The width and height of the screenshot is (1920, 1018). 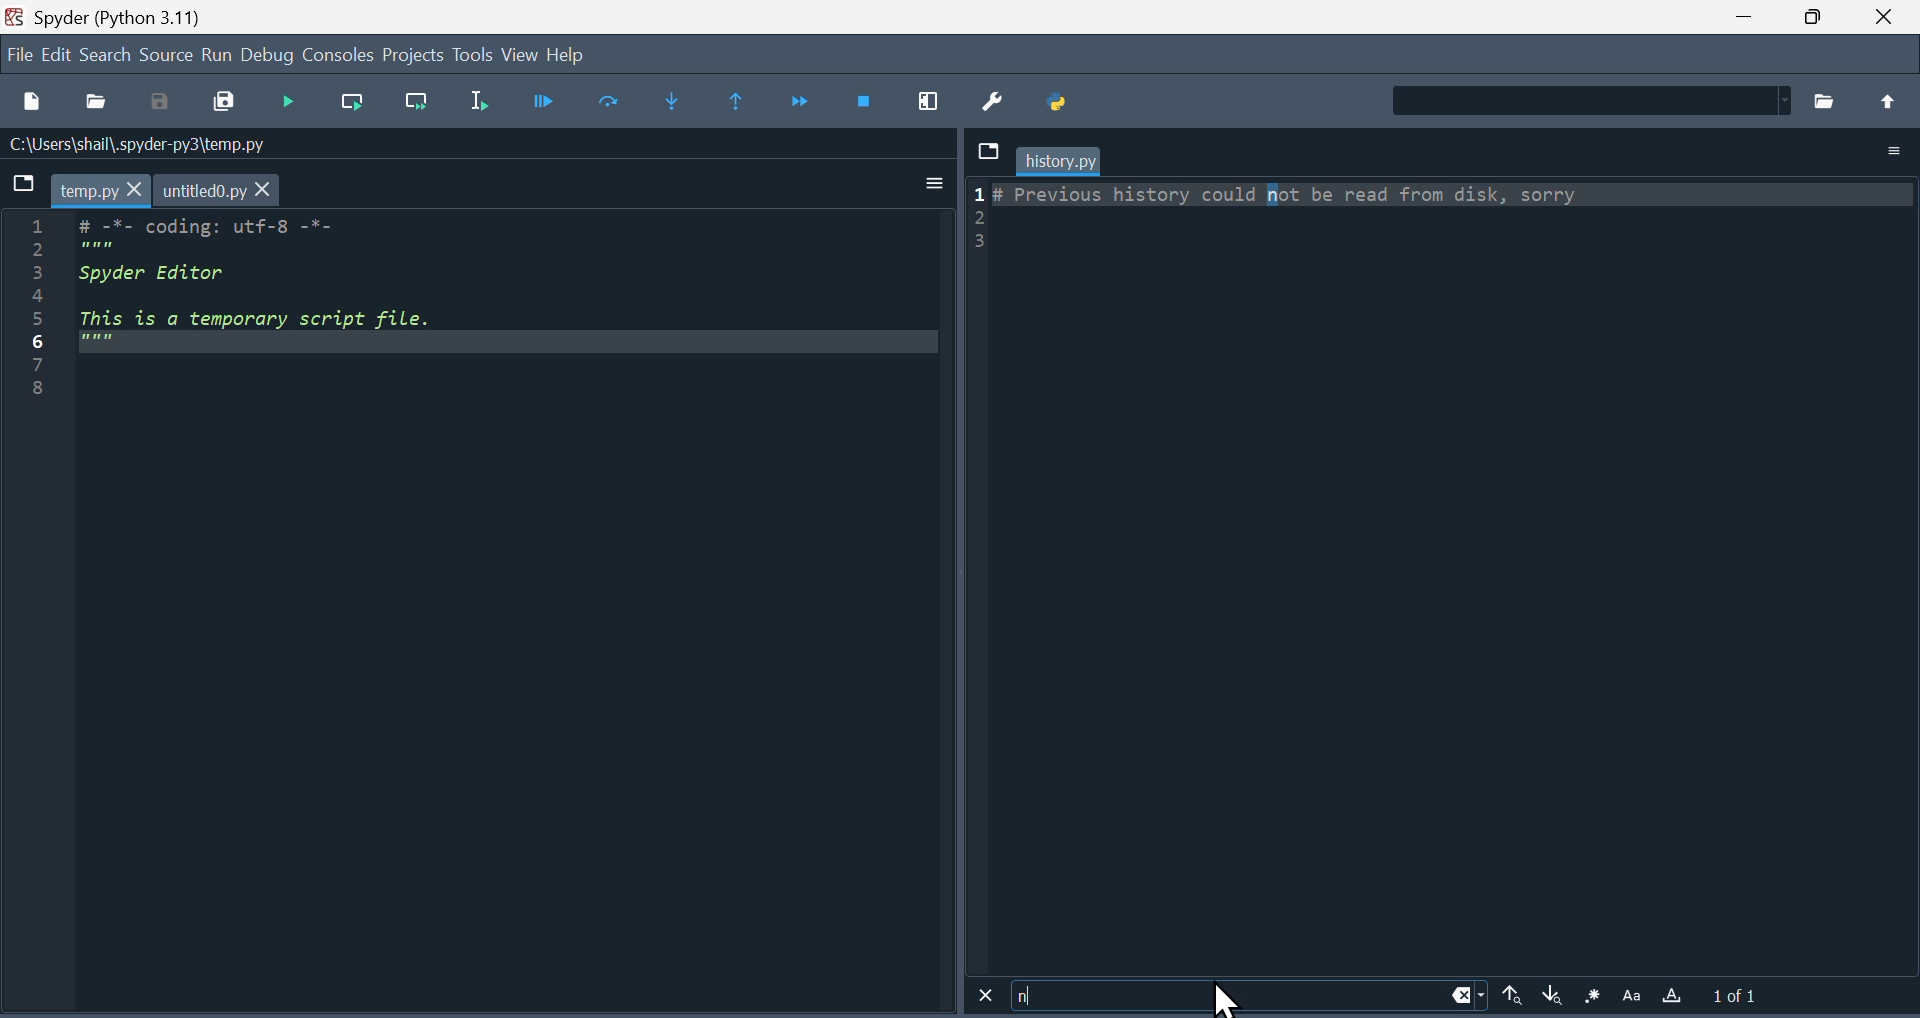 I want to click on Find in Files, so click(x=1588, y=100).